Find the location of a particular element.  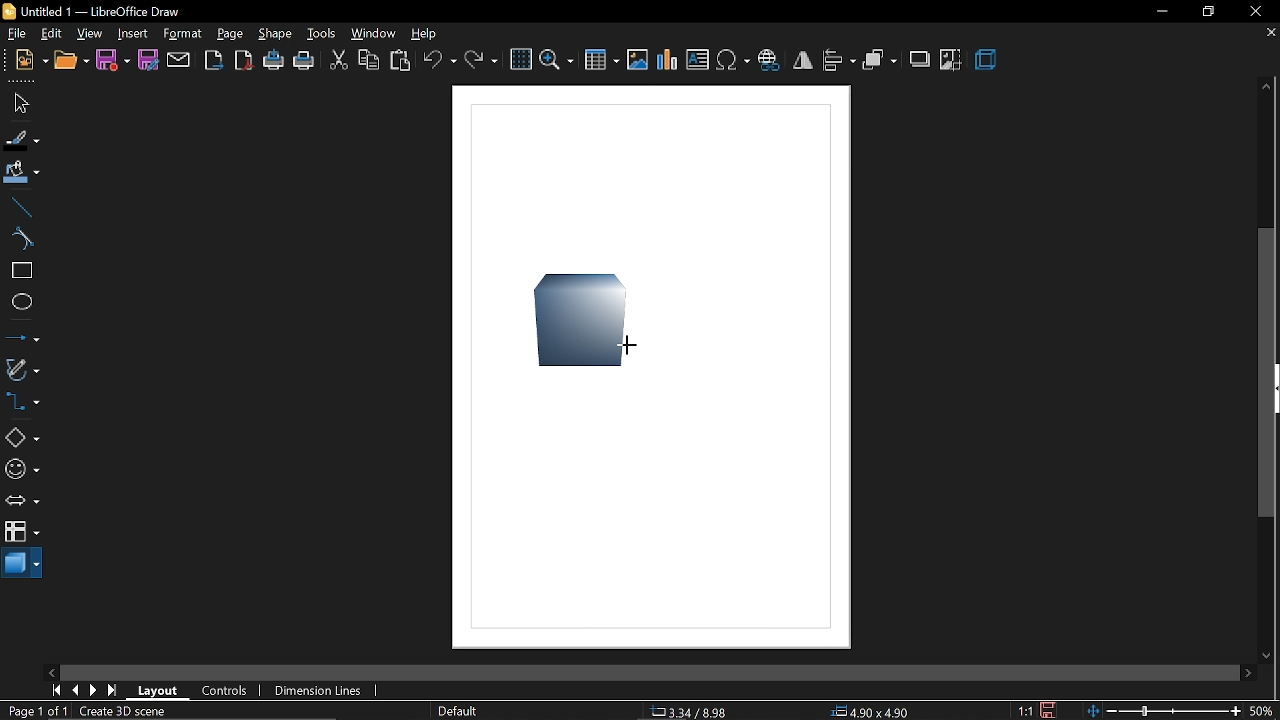

curve is located at coordinates (22, 240).